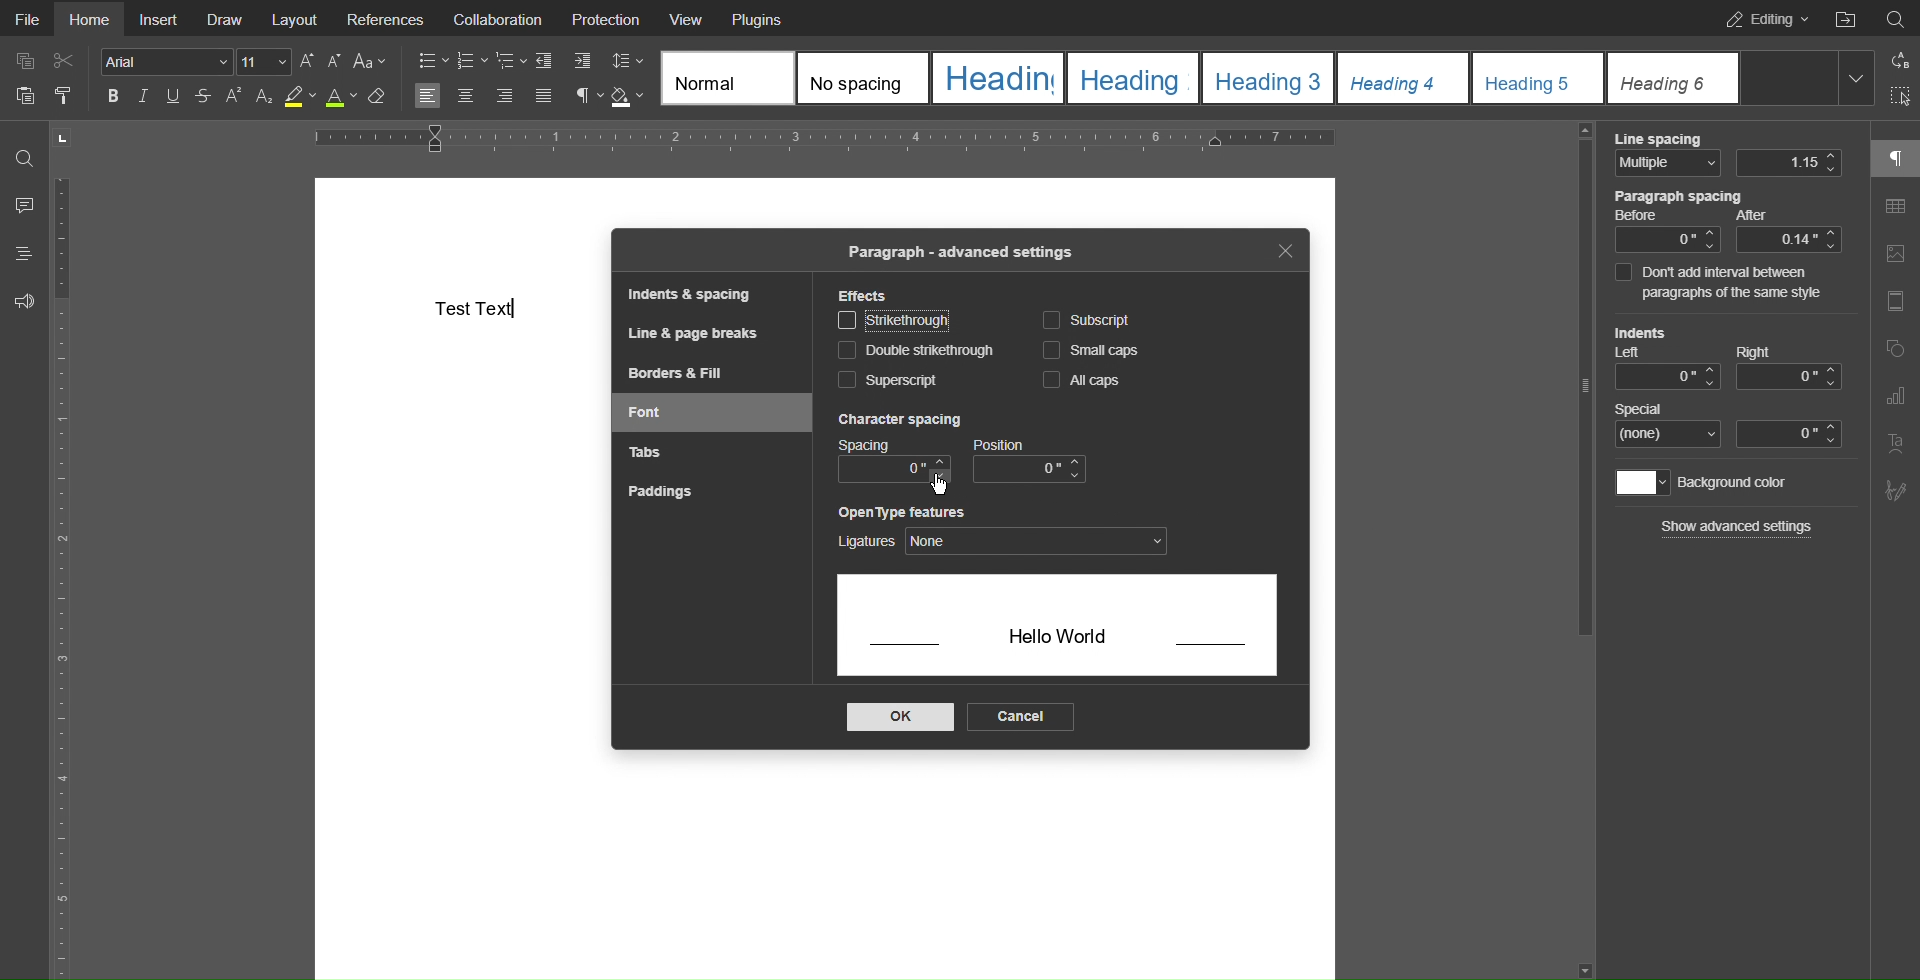 The image size is (1920, 980). What do you see at coordinates (889, 380) in the screenshot?
I see `Superscript` at bounding box center [889, 380].